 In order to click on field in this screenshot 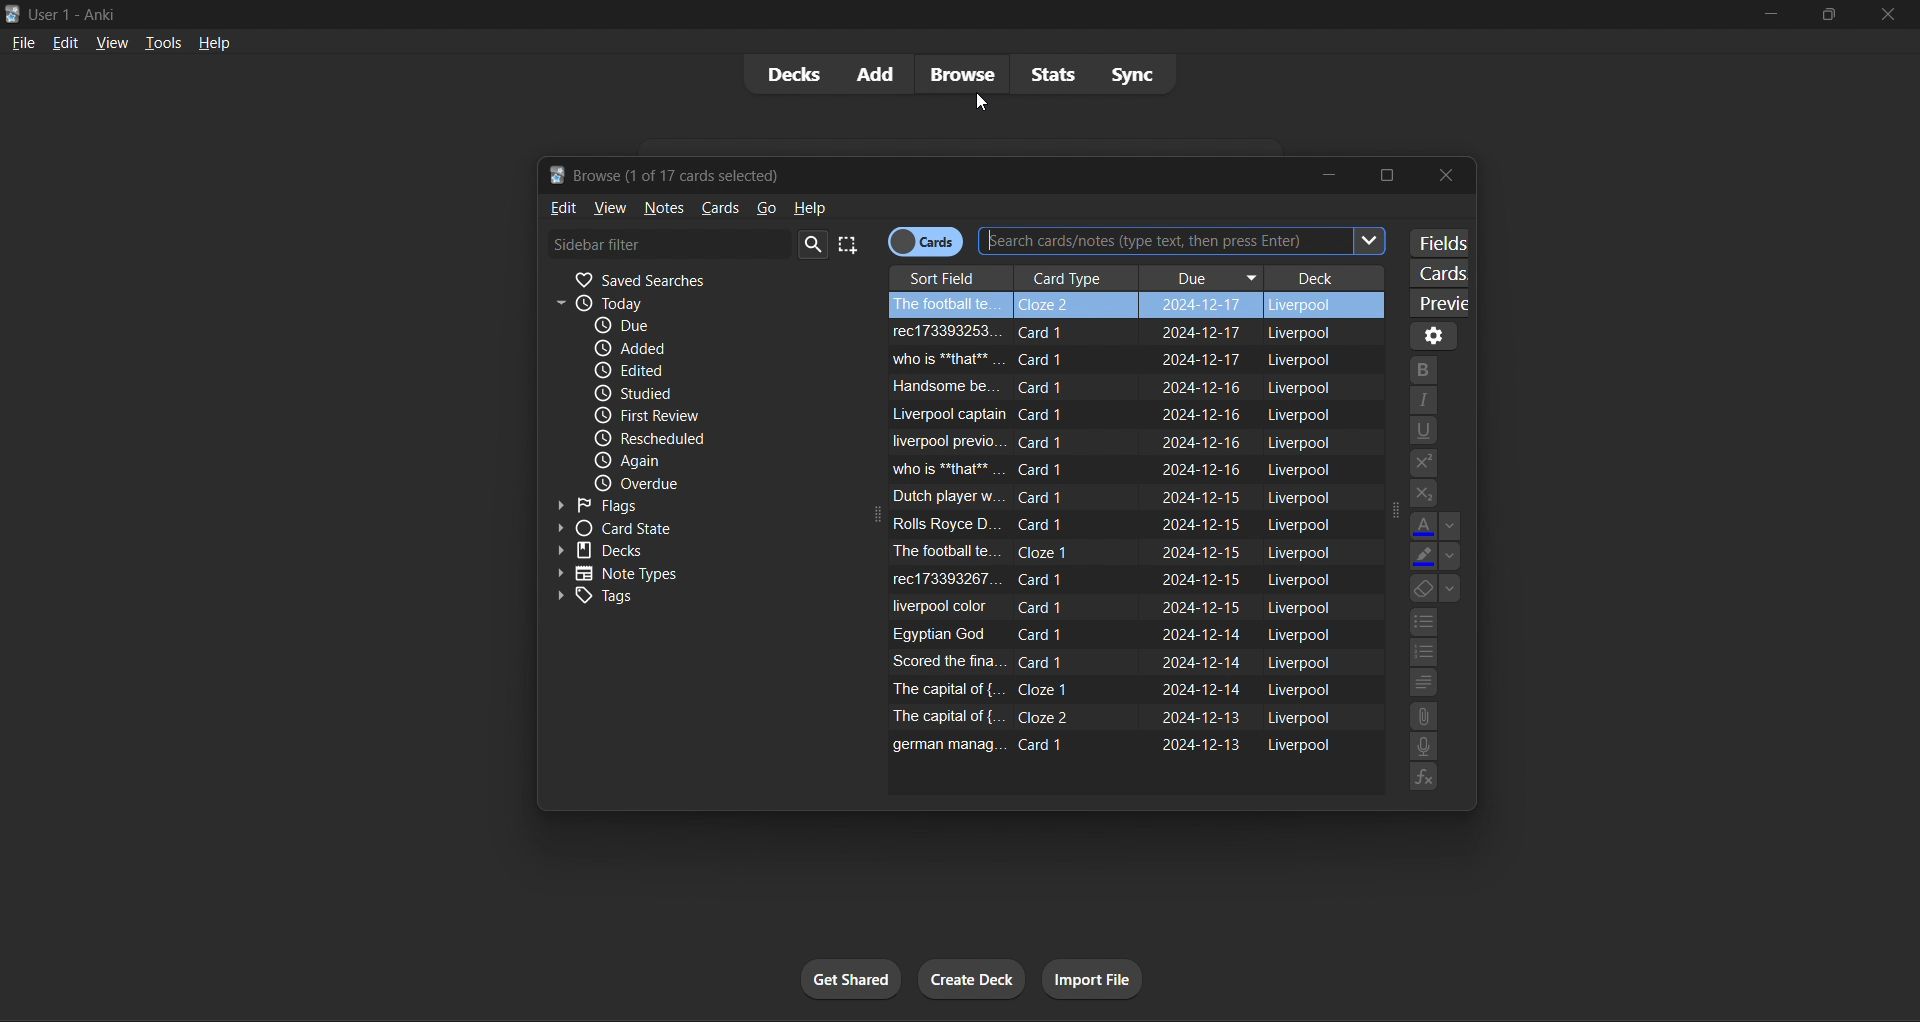, I will do `click(950, 687)`.